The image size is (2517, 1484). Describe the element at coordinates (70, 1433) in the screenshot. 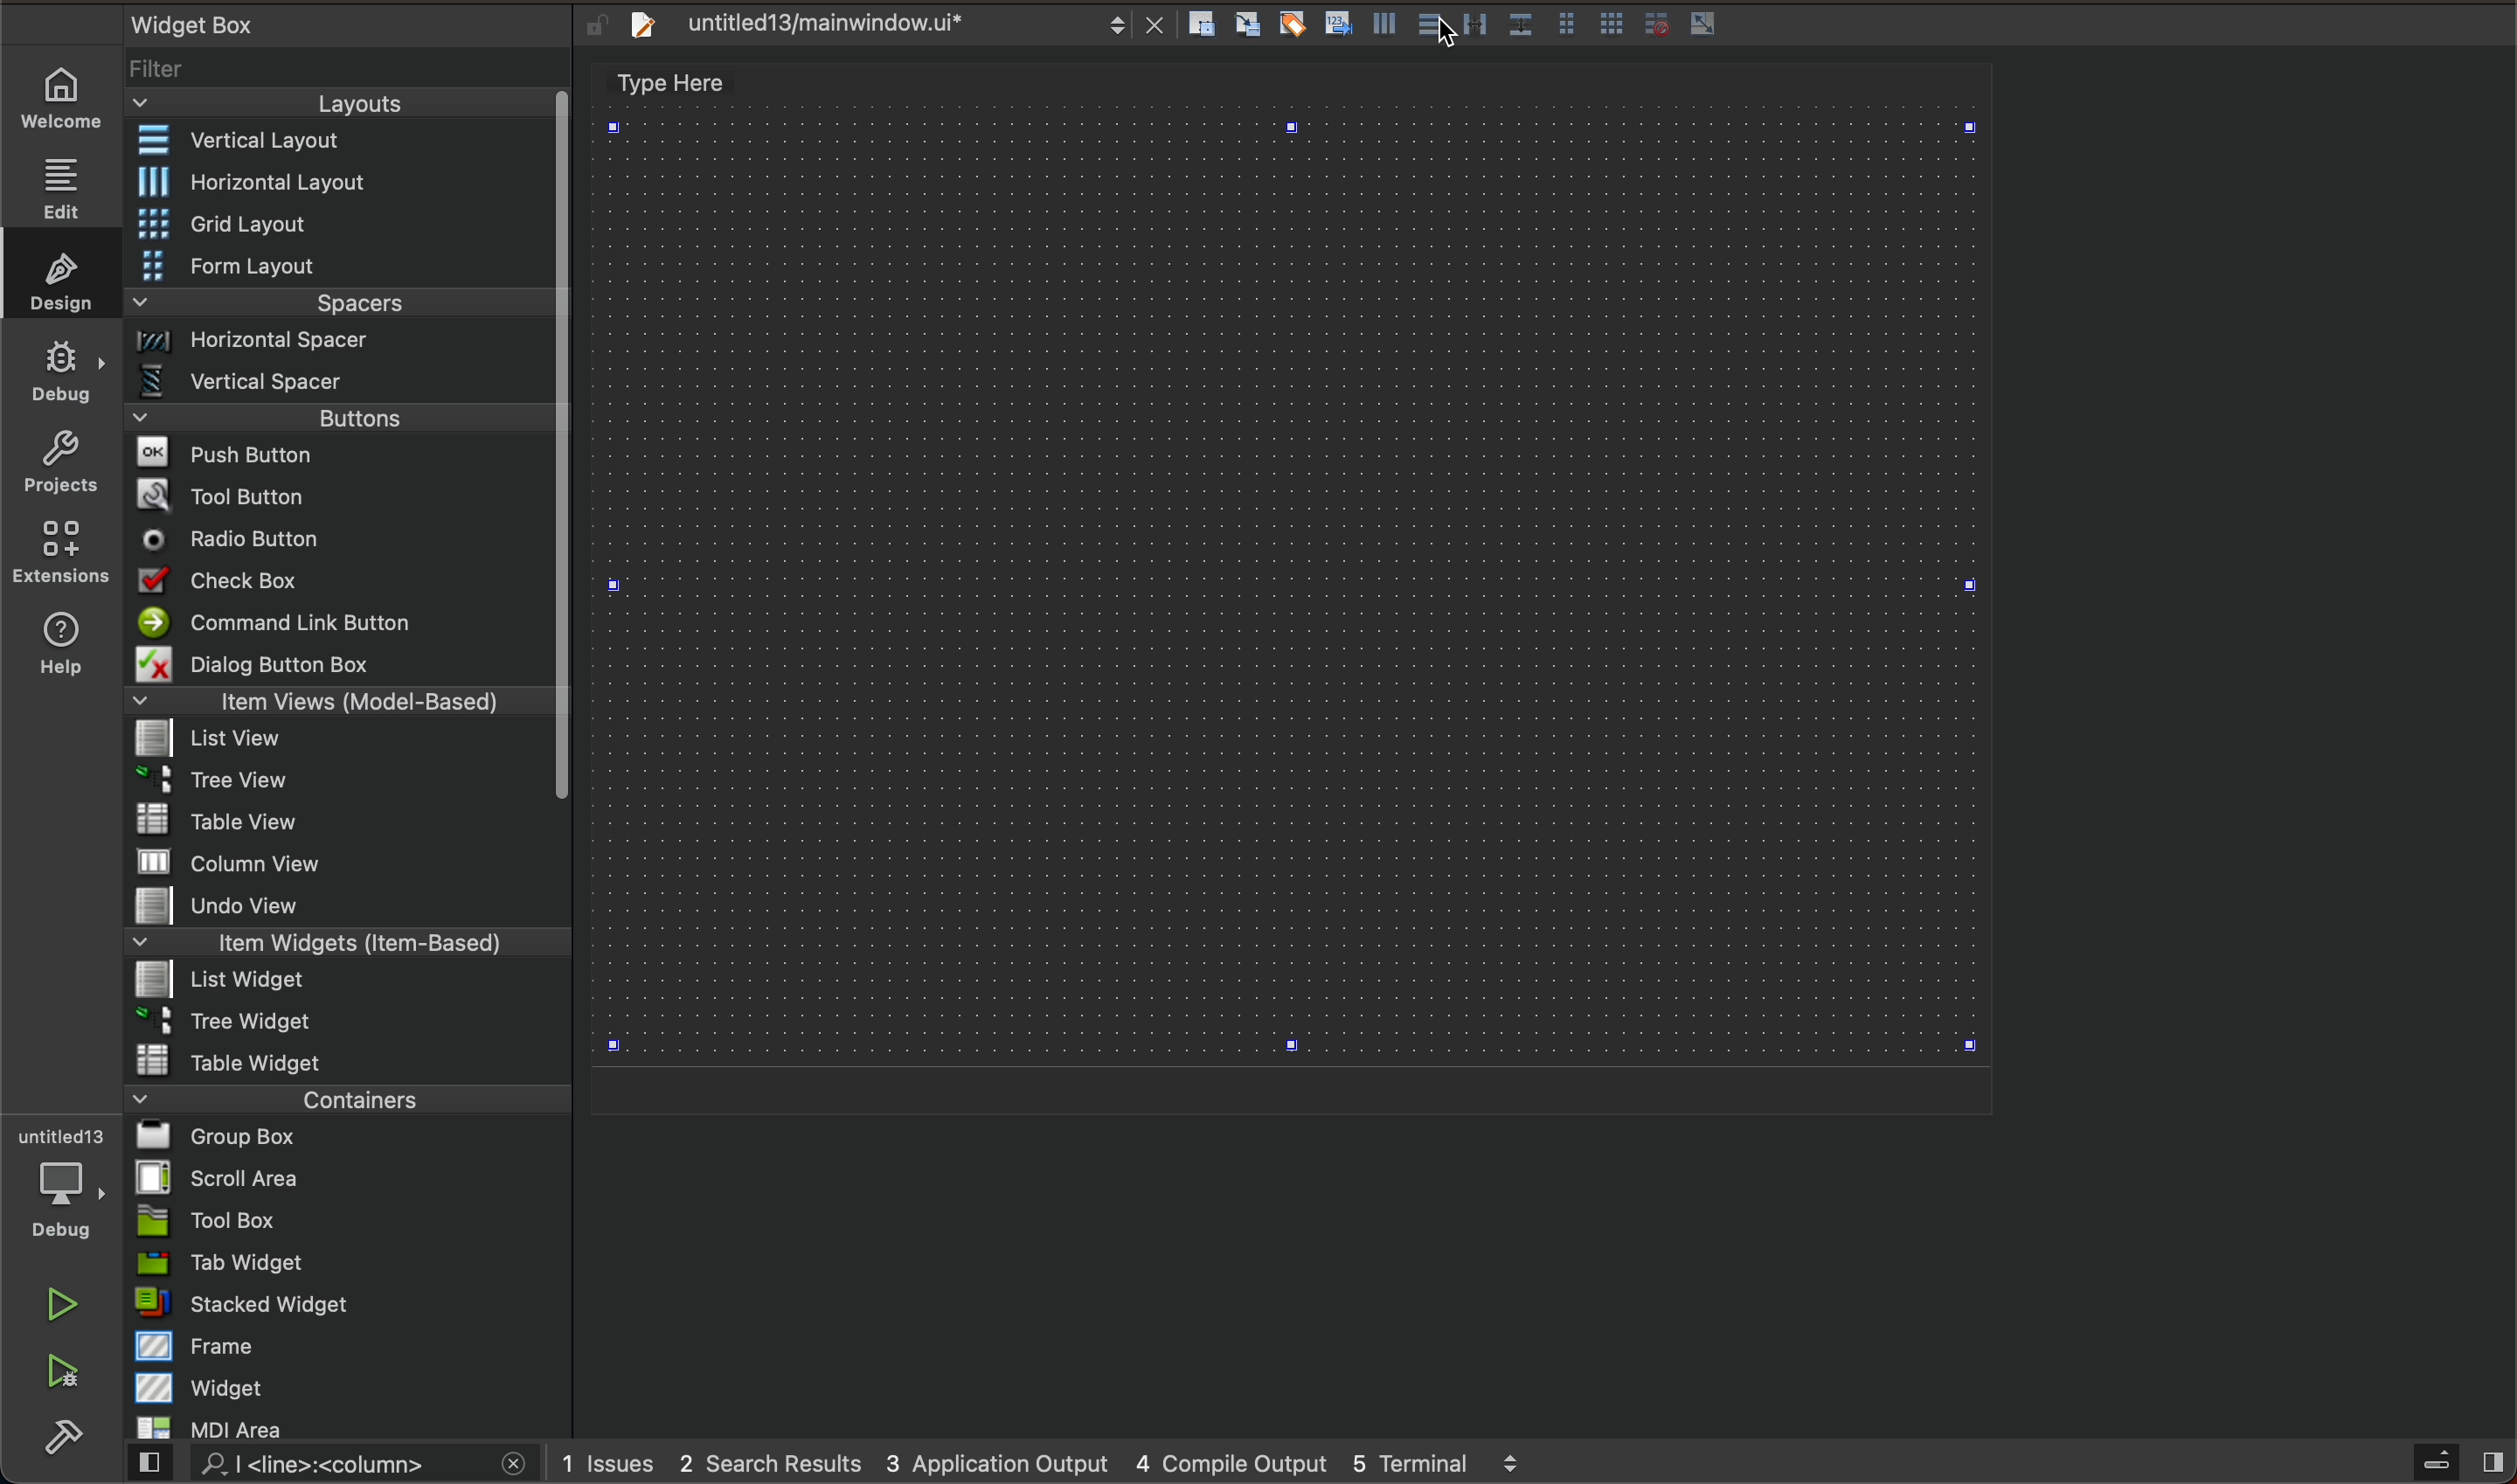

I see `build` at that location.